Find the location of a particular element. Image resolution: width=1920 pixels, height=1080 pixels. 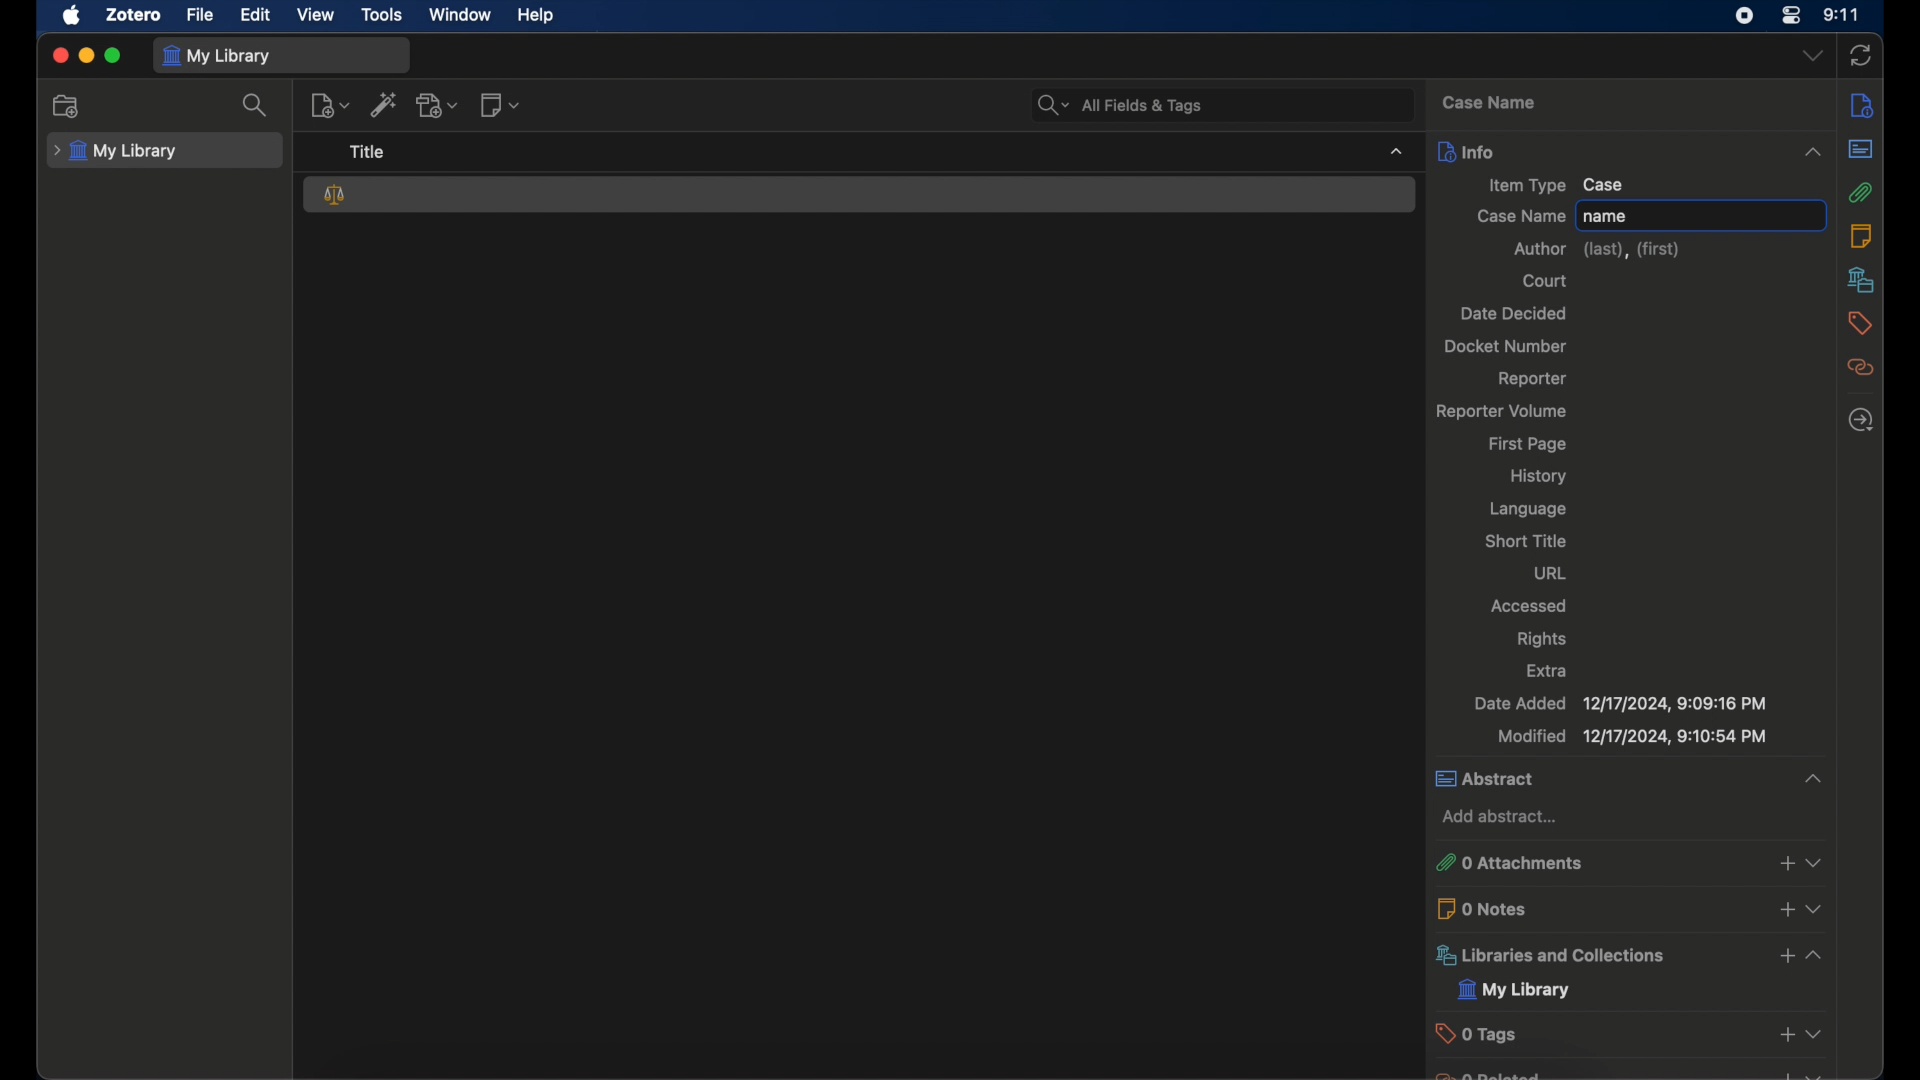

author is located at coordinates (1598, 249).